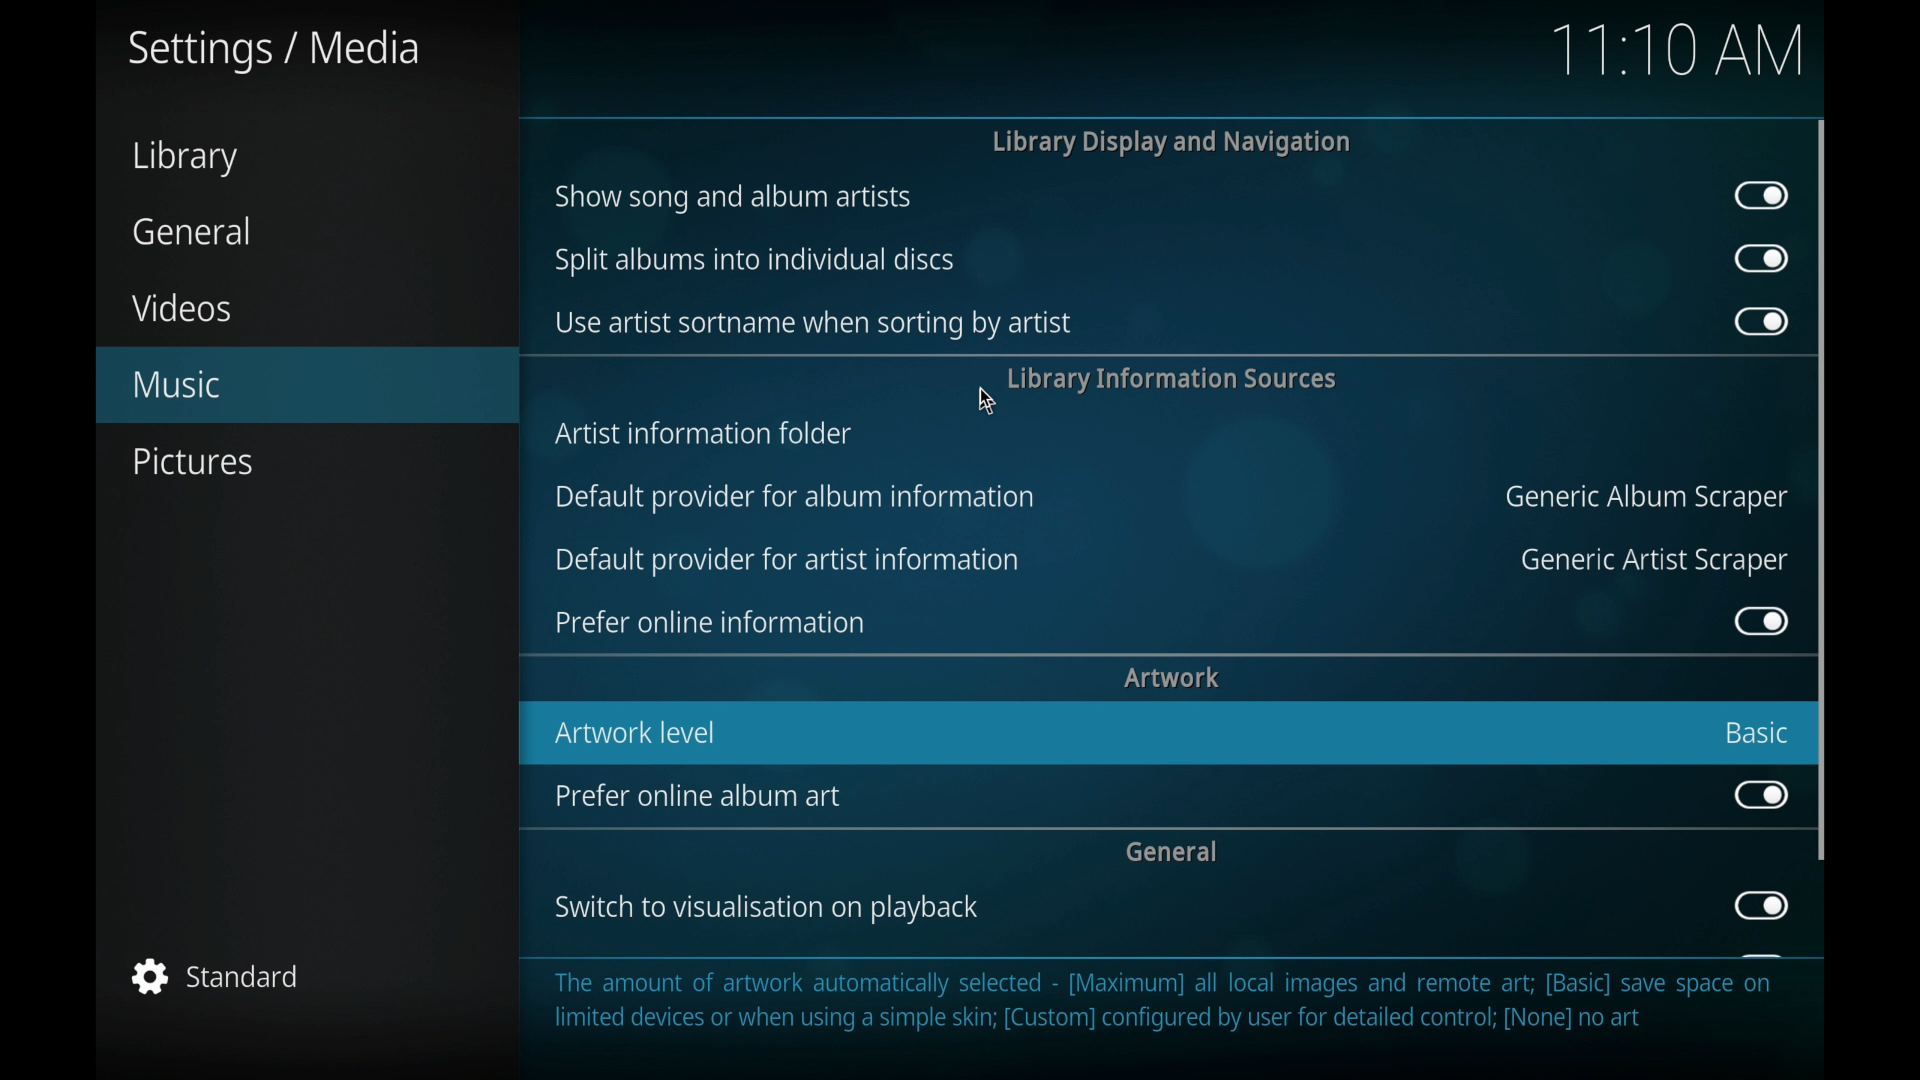 The image size is (1920, 1080). What do you see at coordinates (191, 229) in the screenshot?
I see `general` at bounding box center [191, 229].